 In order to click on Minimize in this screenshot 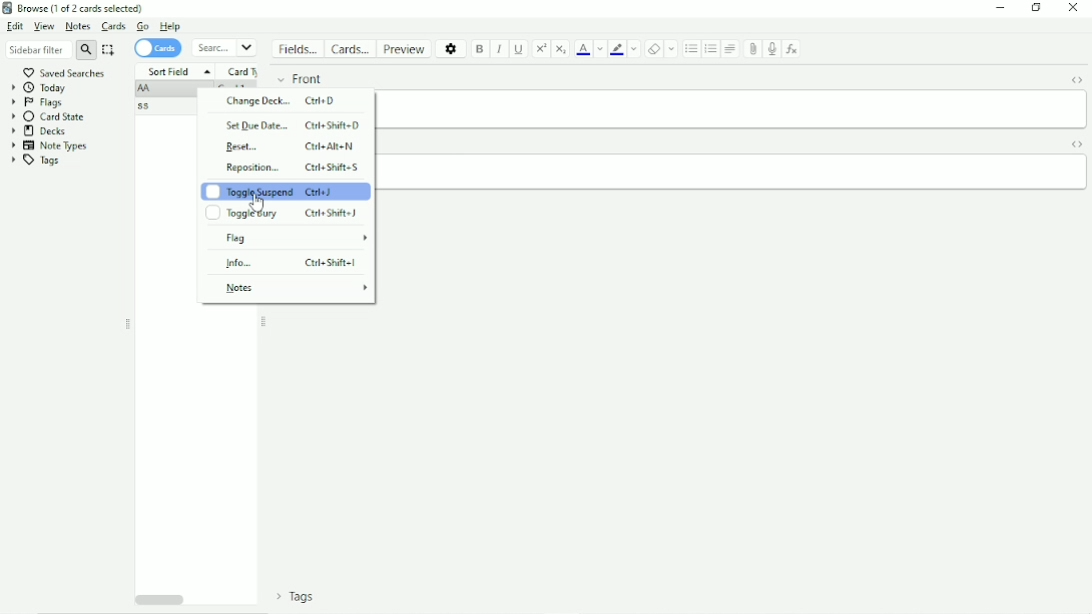, I will do `click(998, 10)`.